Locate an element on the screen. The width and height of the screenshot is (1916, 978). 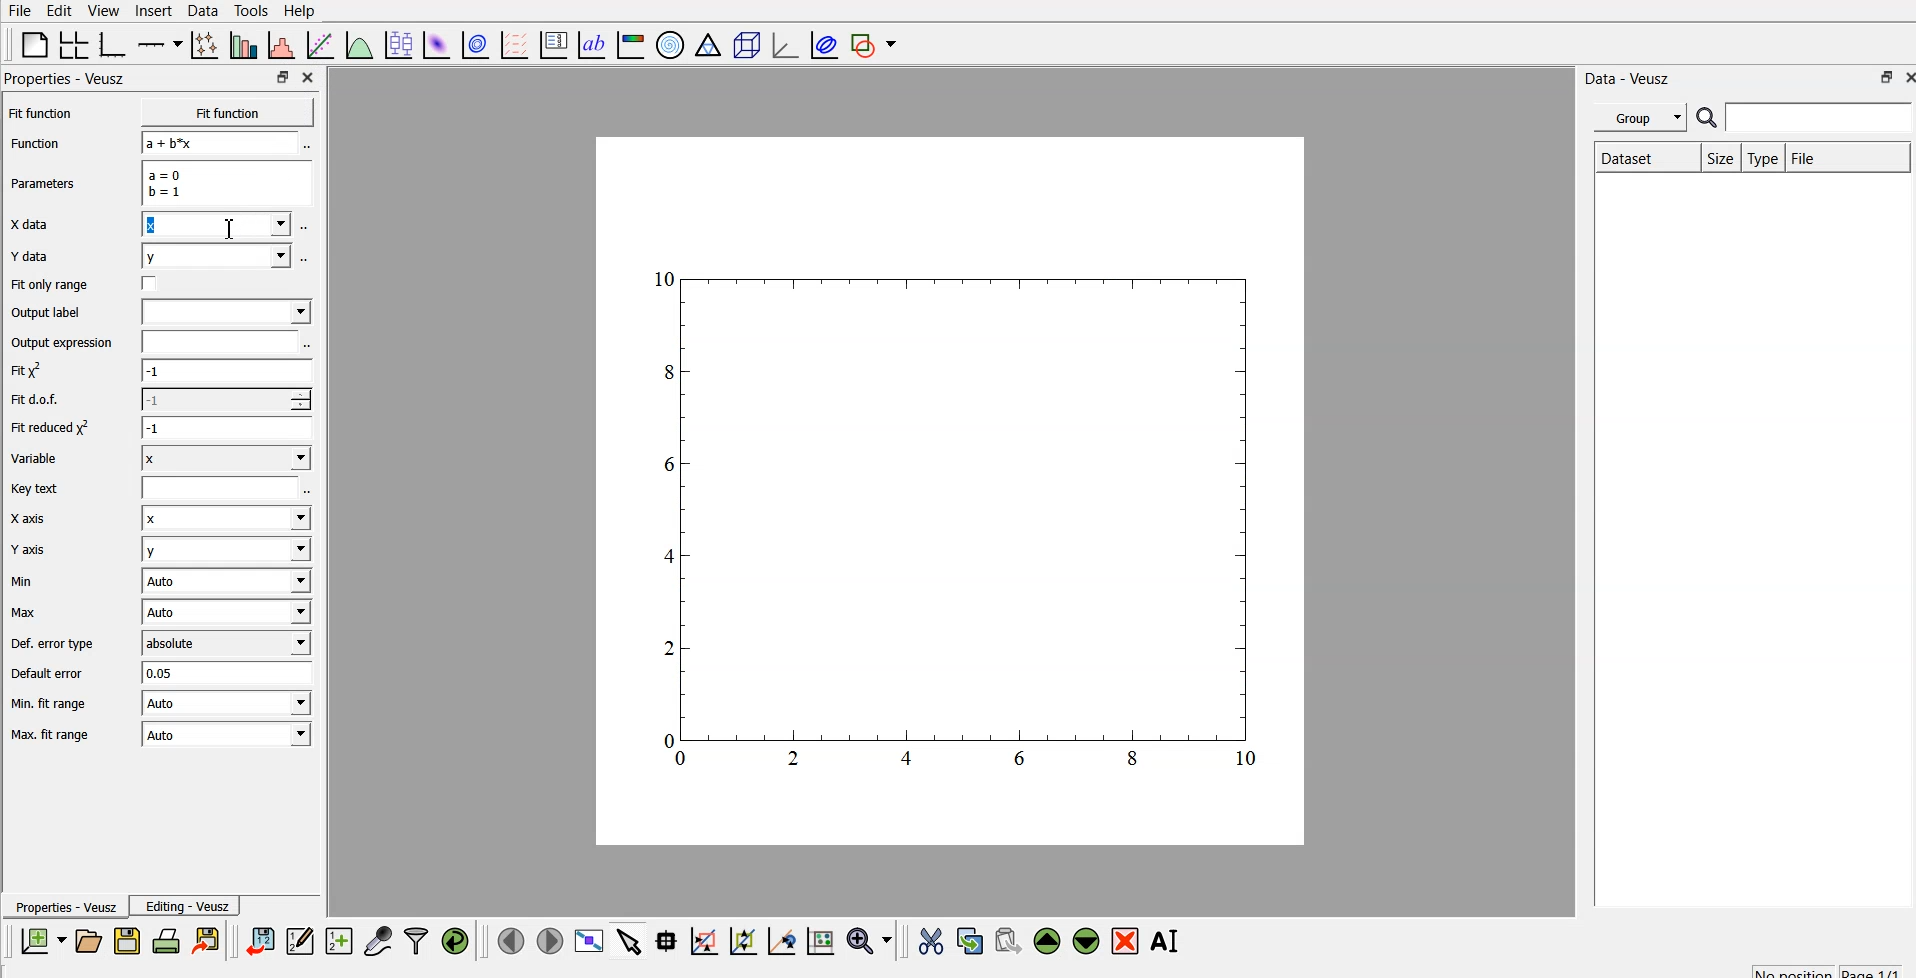
import data into veusz is located at coordinates (261, 942).